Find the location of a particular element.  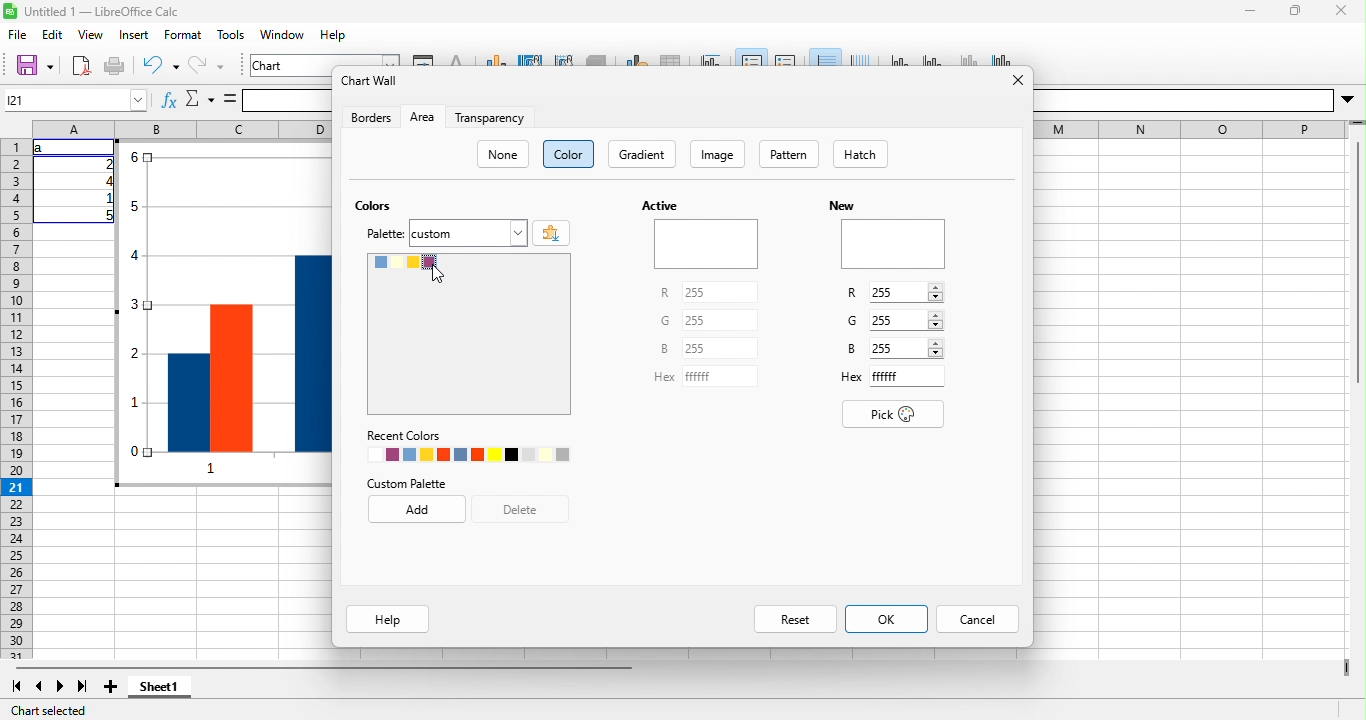

close is located at coordinates (1341, 11).